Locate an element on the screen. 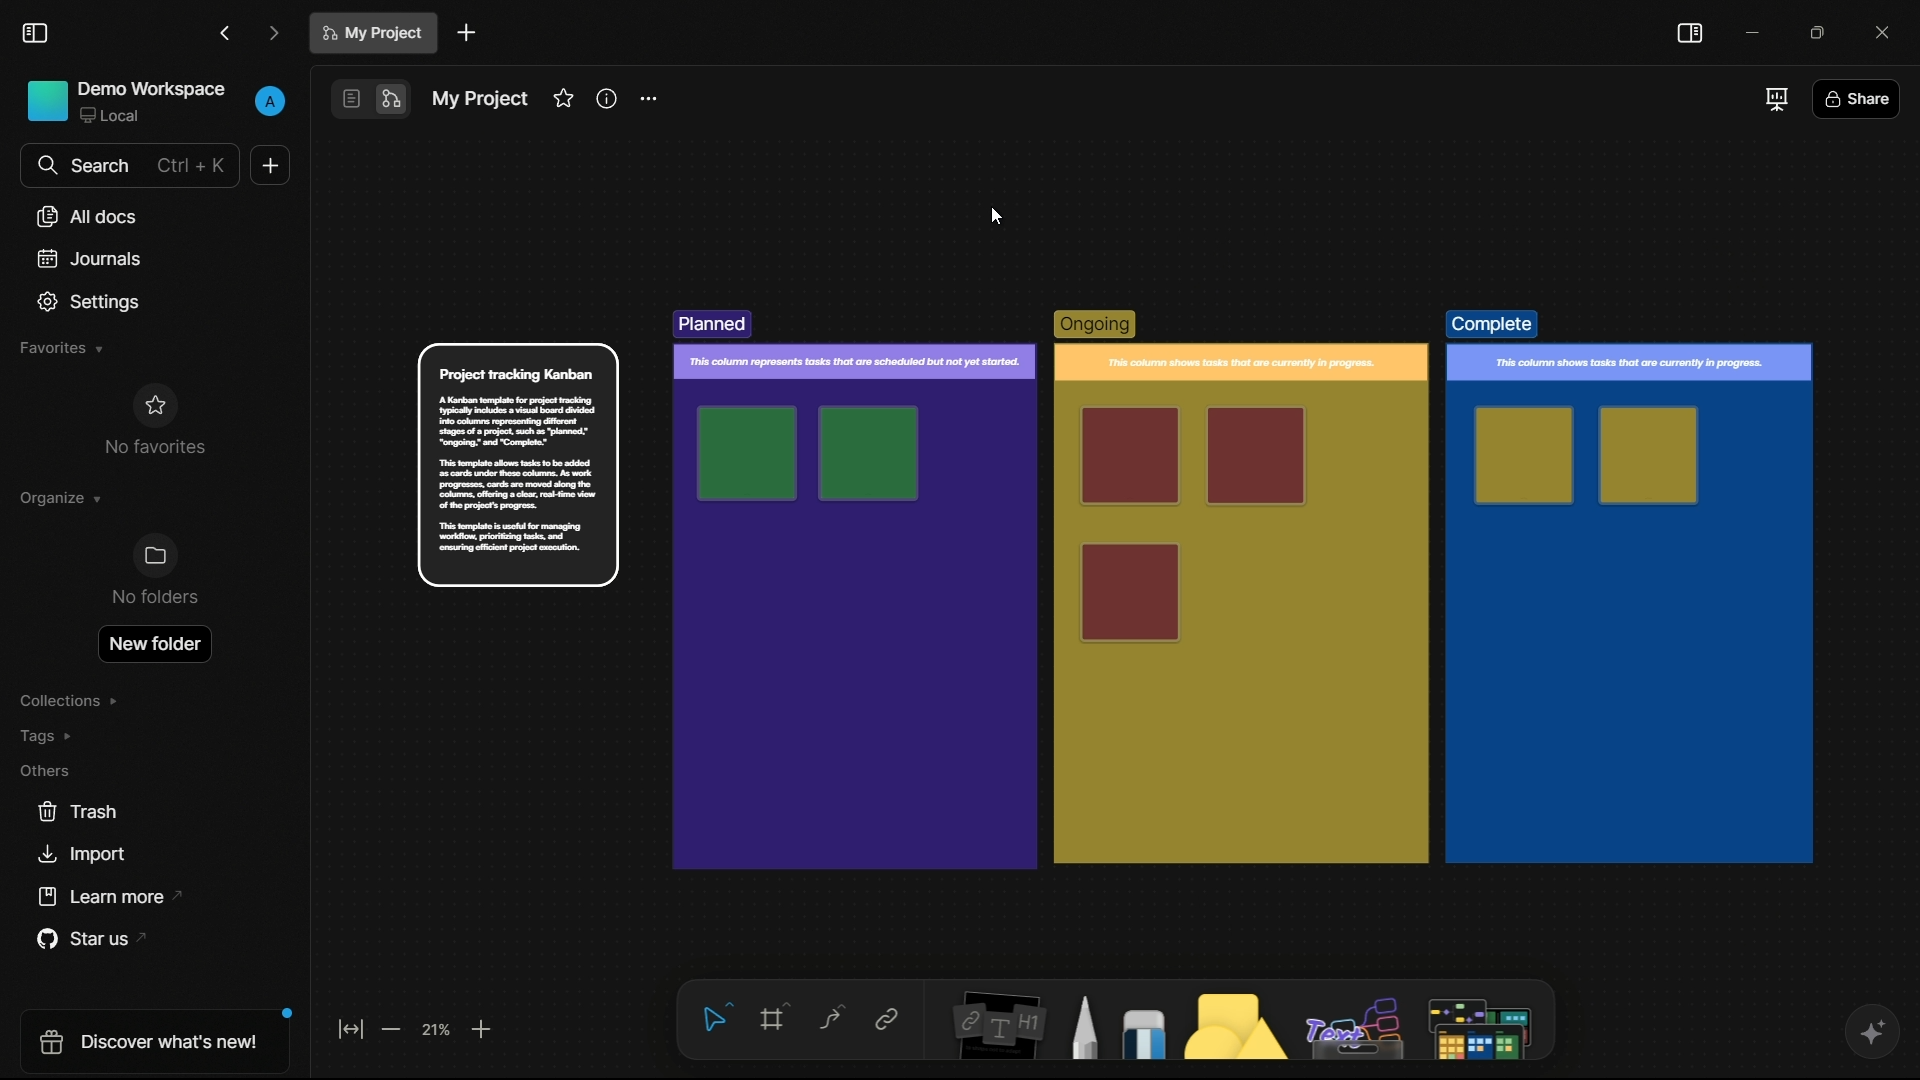 This screenshot has height=1080, width=1920. search bar is located at coordinates (128, 165).